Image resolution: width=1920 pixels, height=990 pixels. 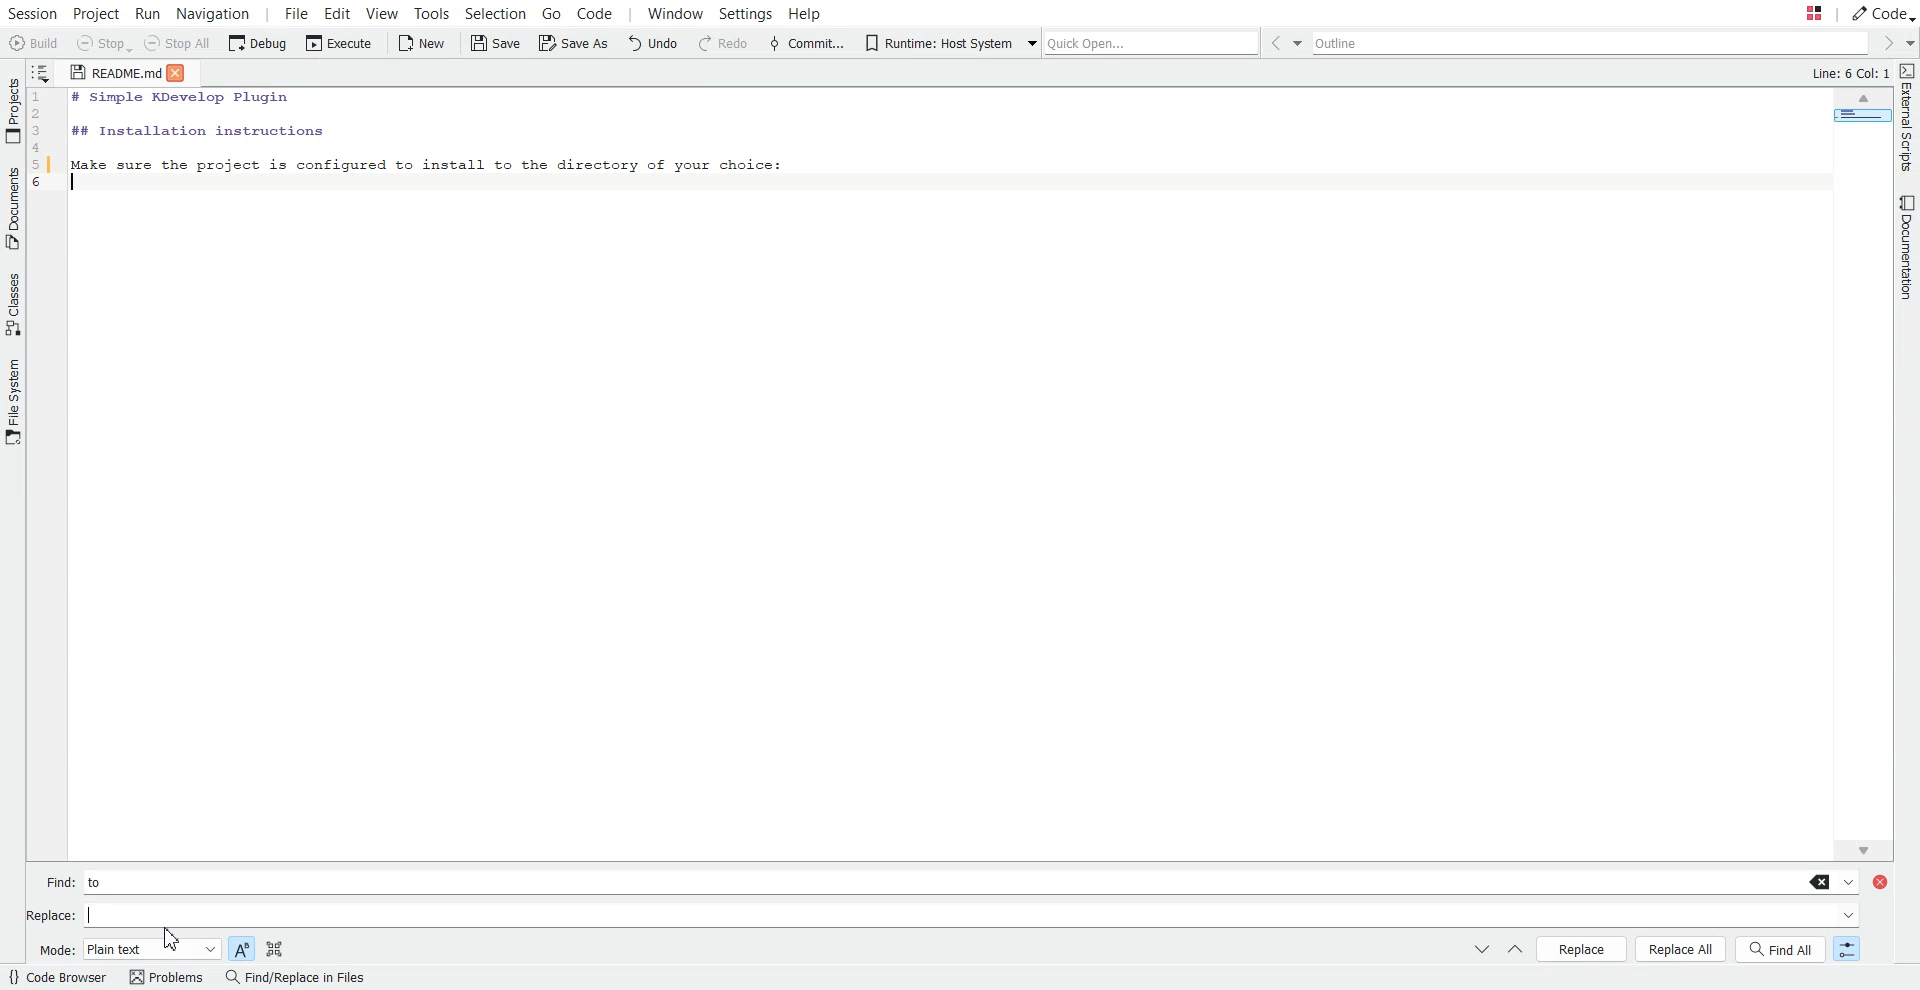 I want to click on Switch To Previous, so click(x=1514, y=951).